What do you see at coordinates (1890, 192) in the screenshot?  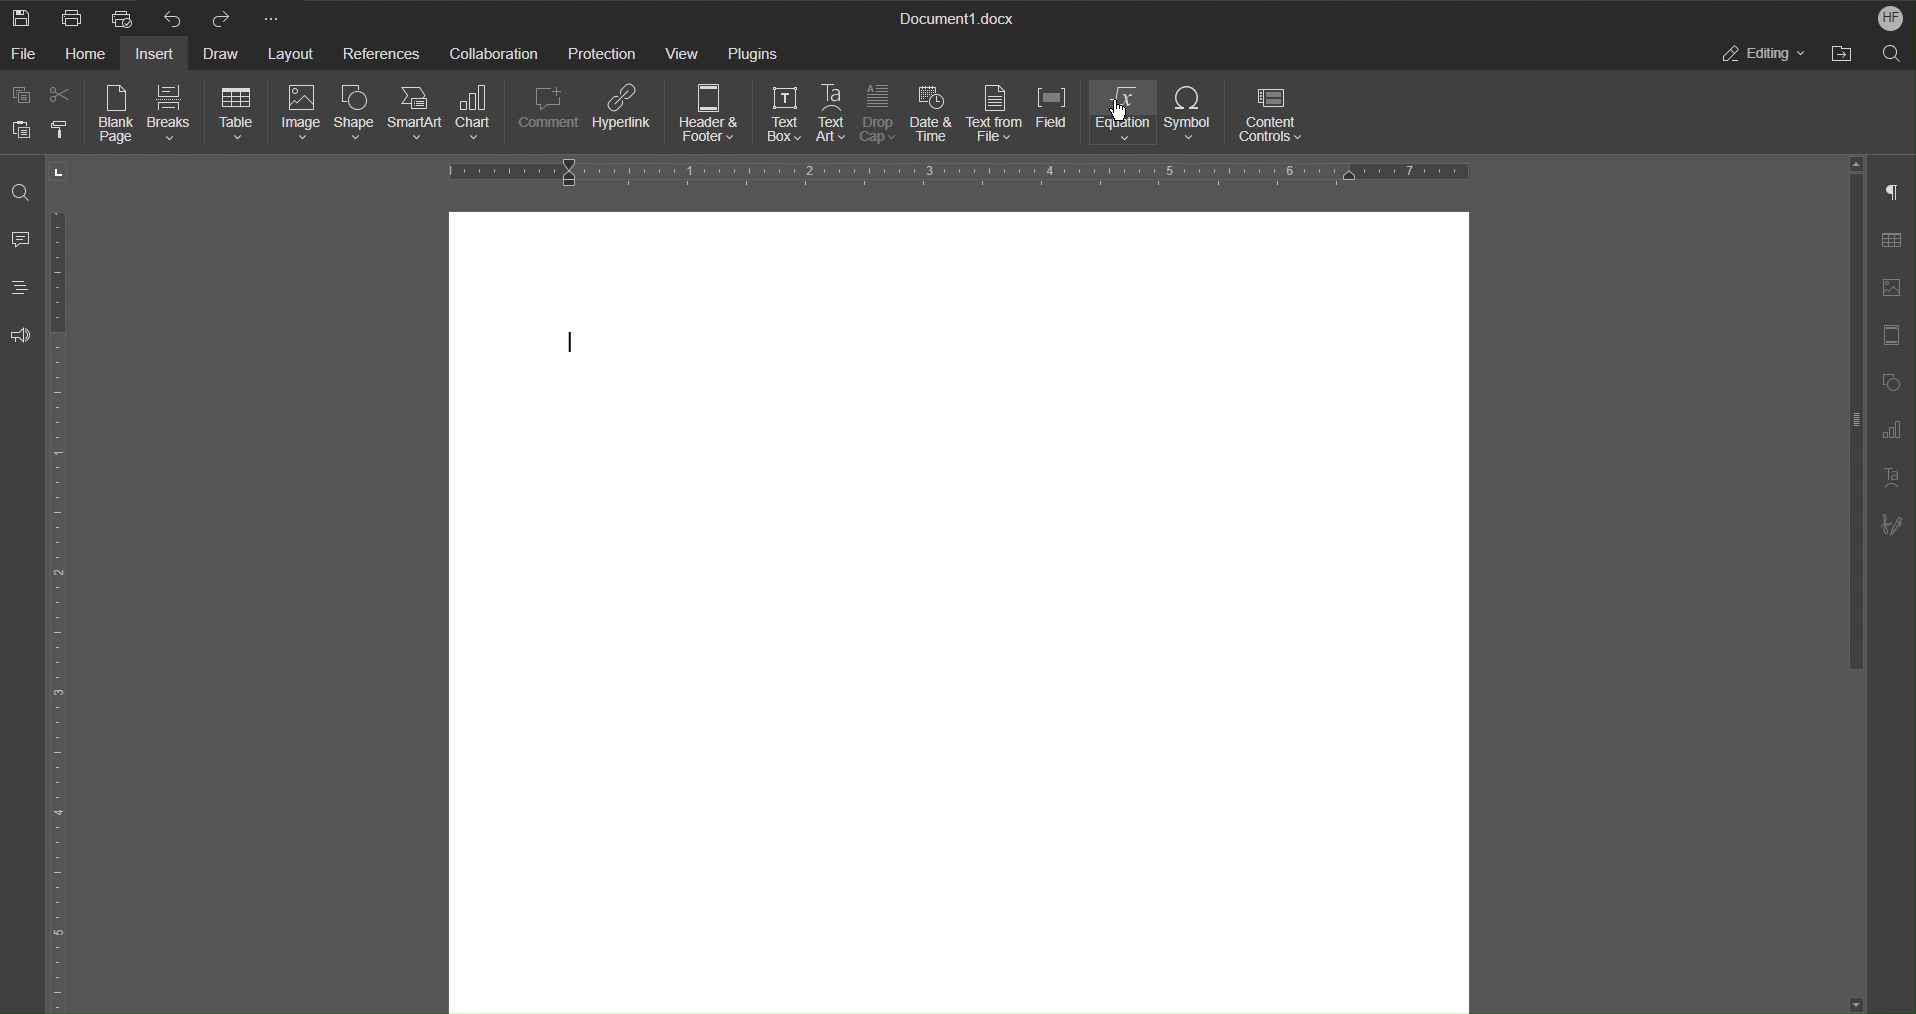 I see `Non-Printing Characters` at bounding box center [1890, 192].